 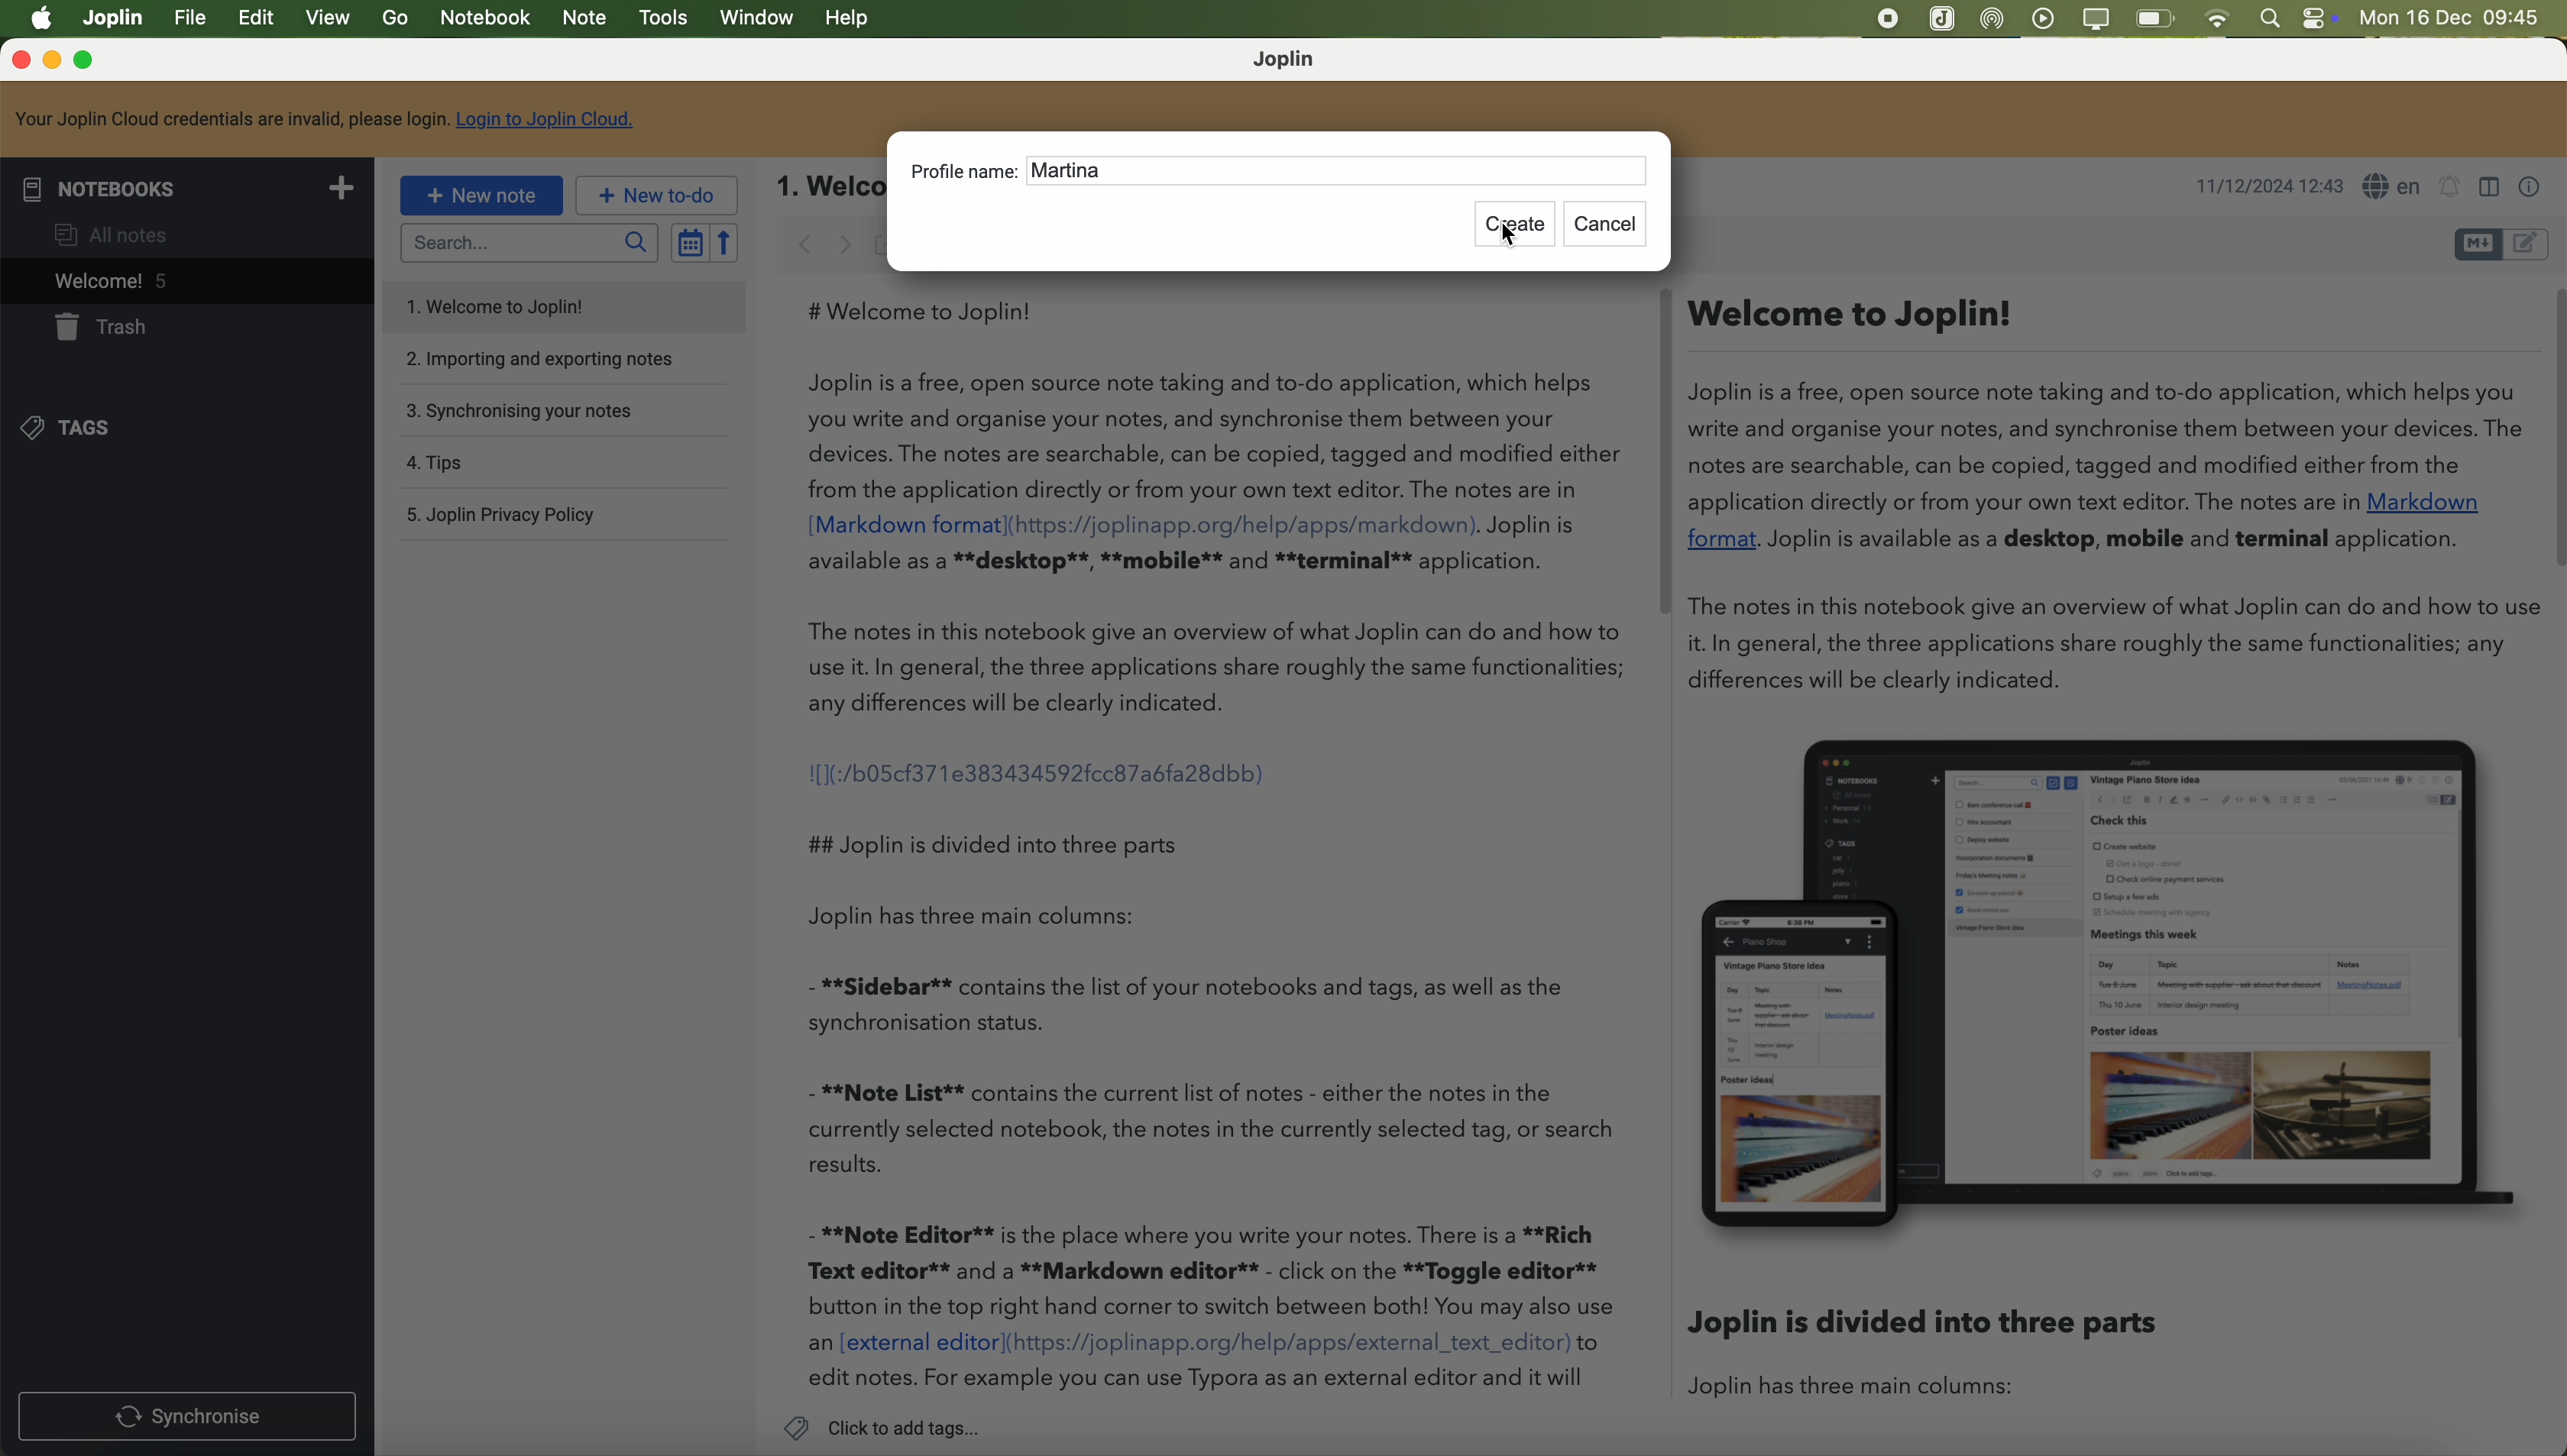 I want to click on Joplin, so click(x=1288, y=60).